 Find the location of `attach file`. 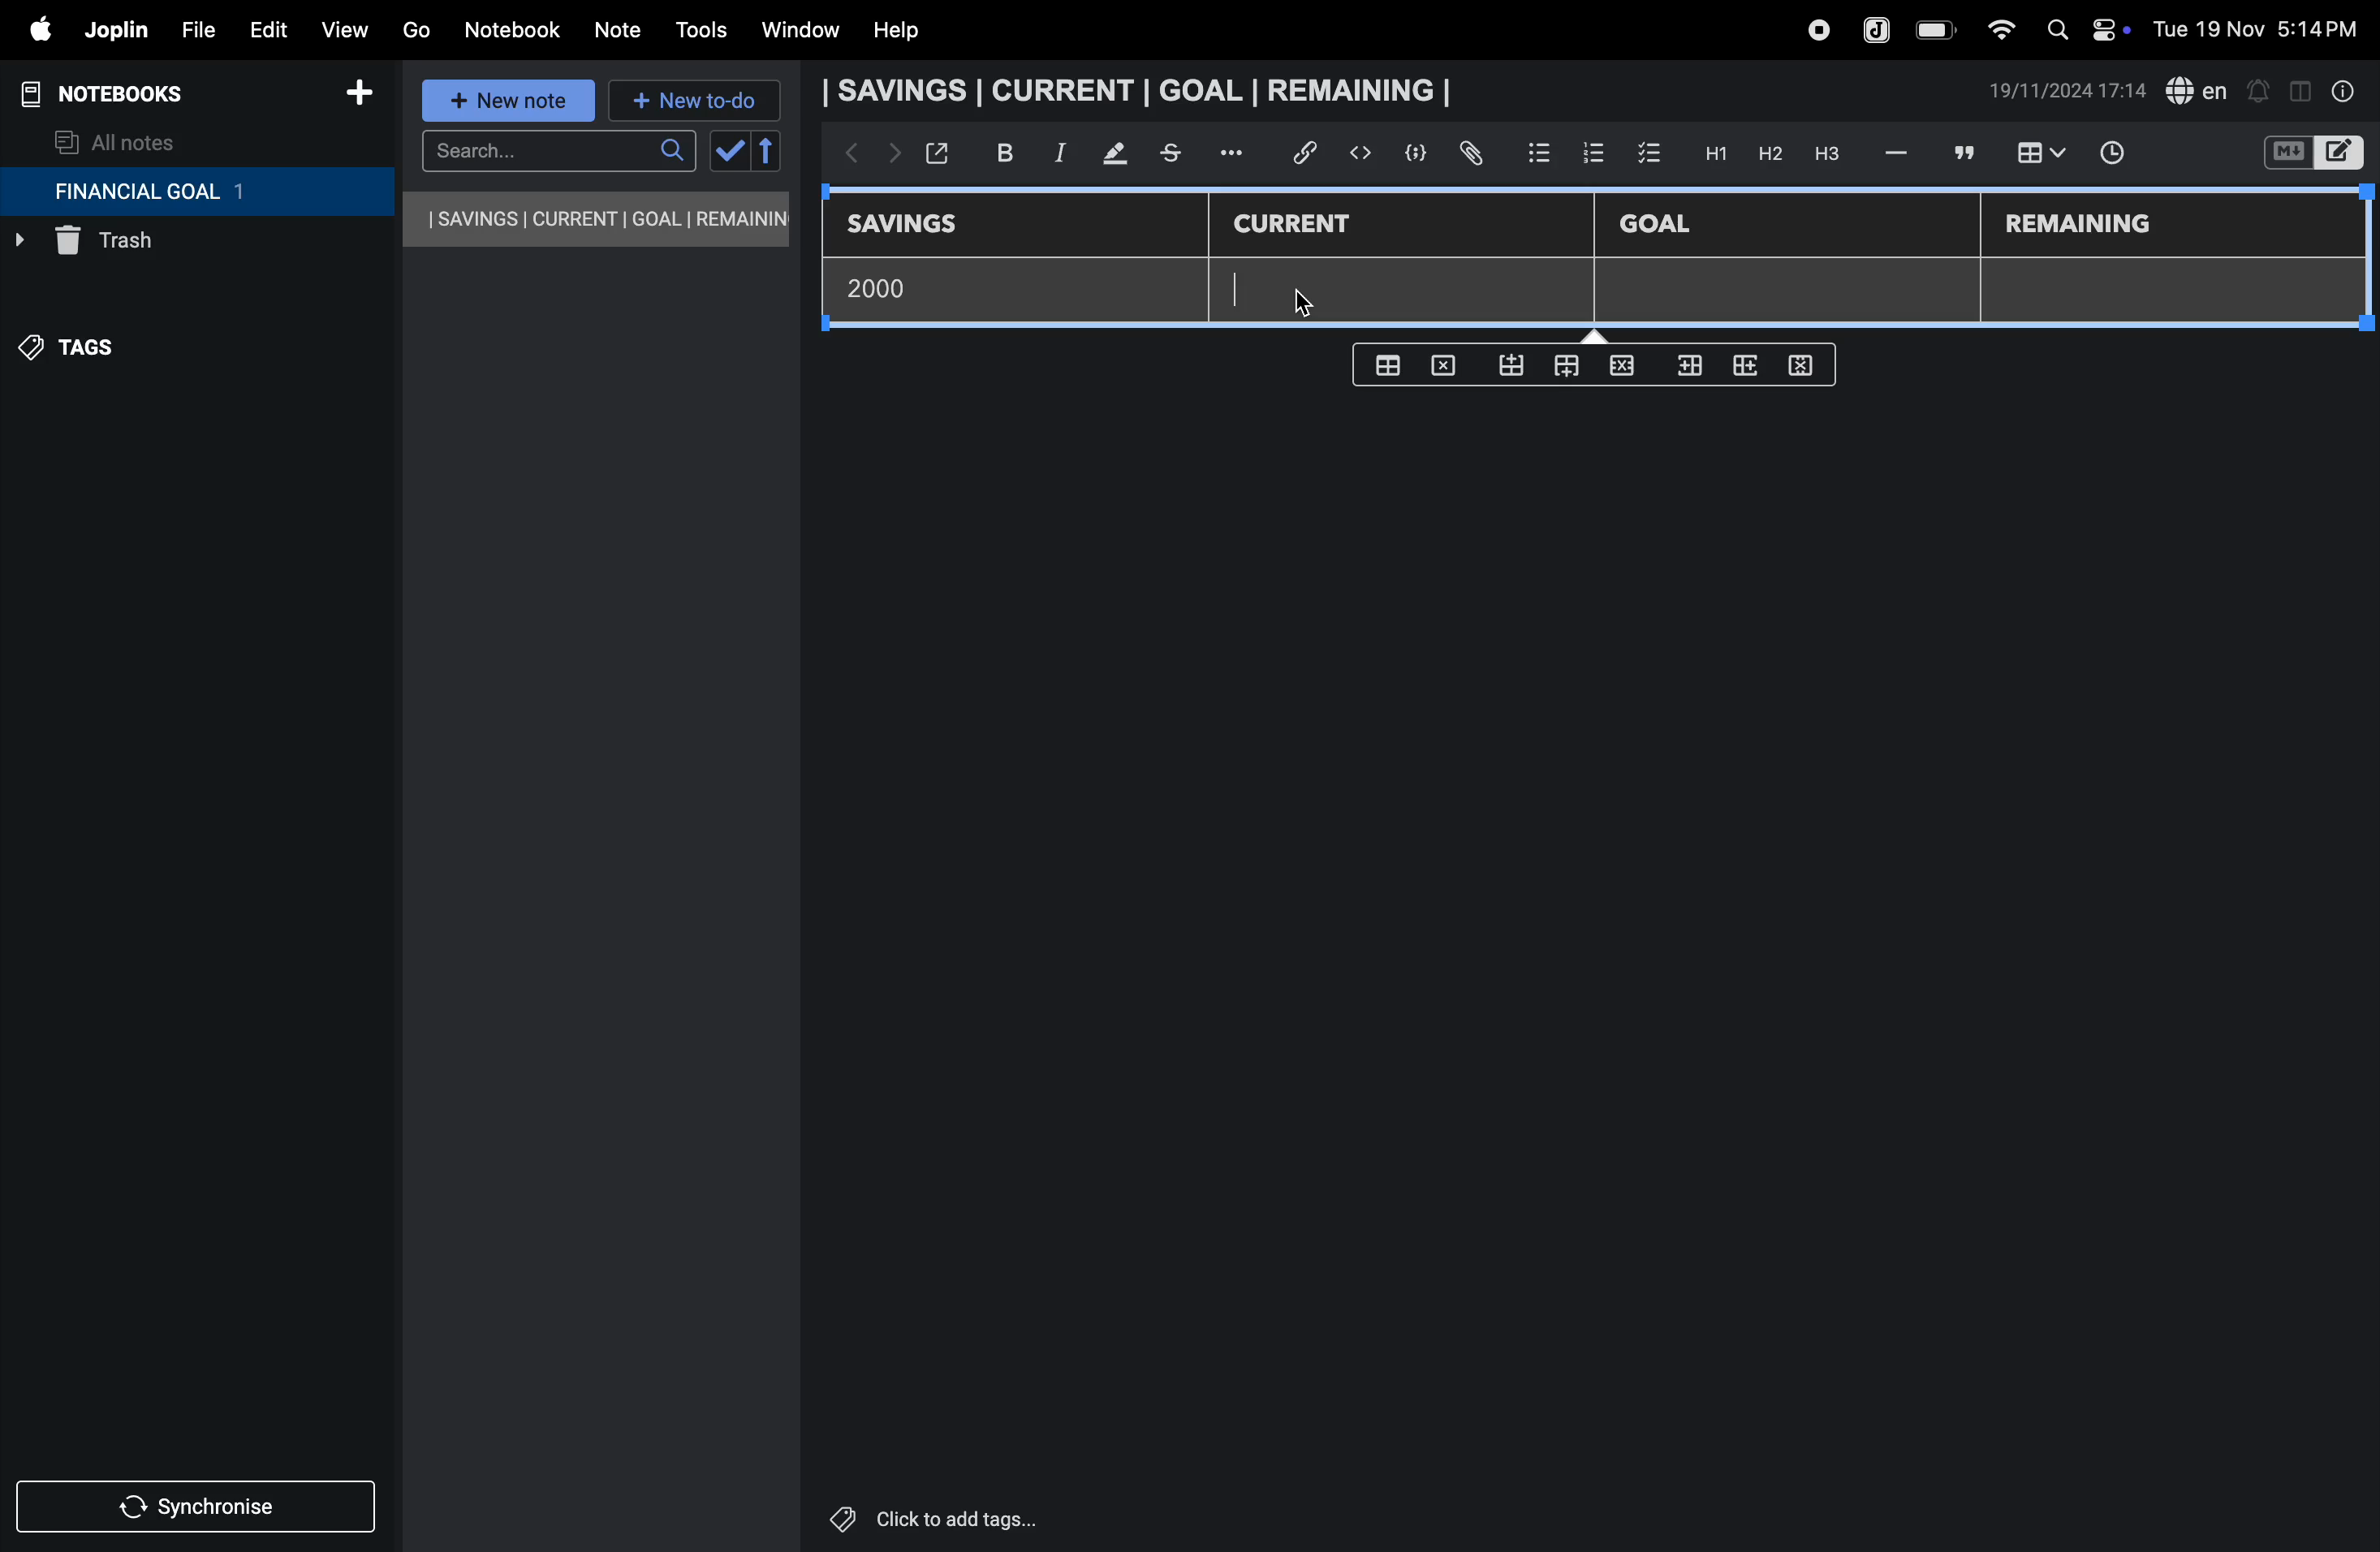

attach file is located at coordinates (1469, 154).